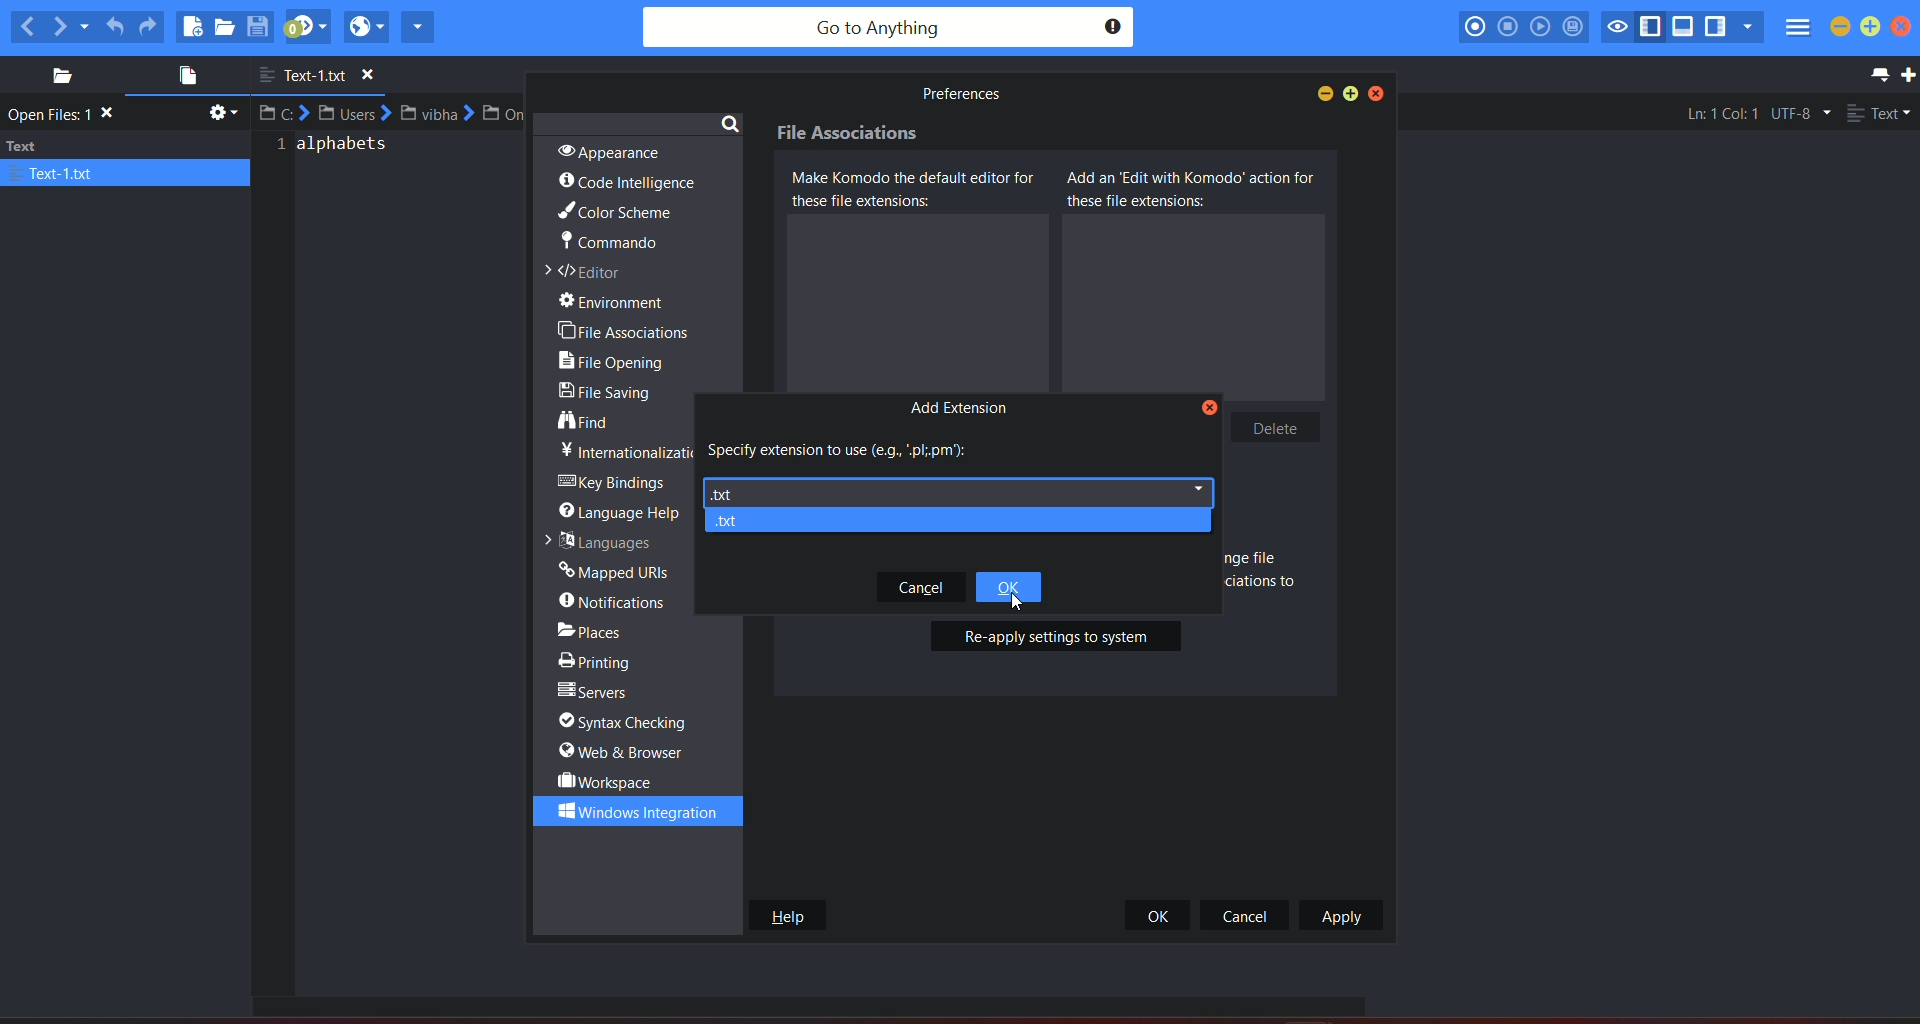 This screenshot has height=1024, width=1920. Describe the element at coordinates (1279, 427) in the screenshot. I see `Delete` at that location.